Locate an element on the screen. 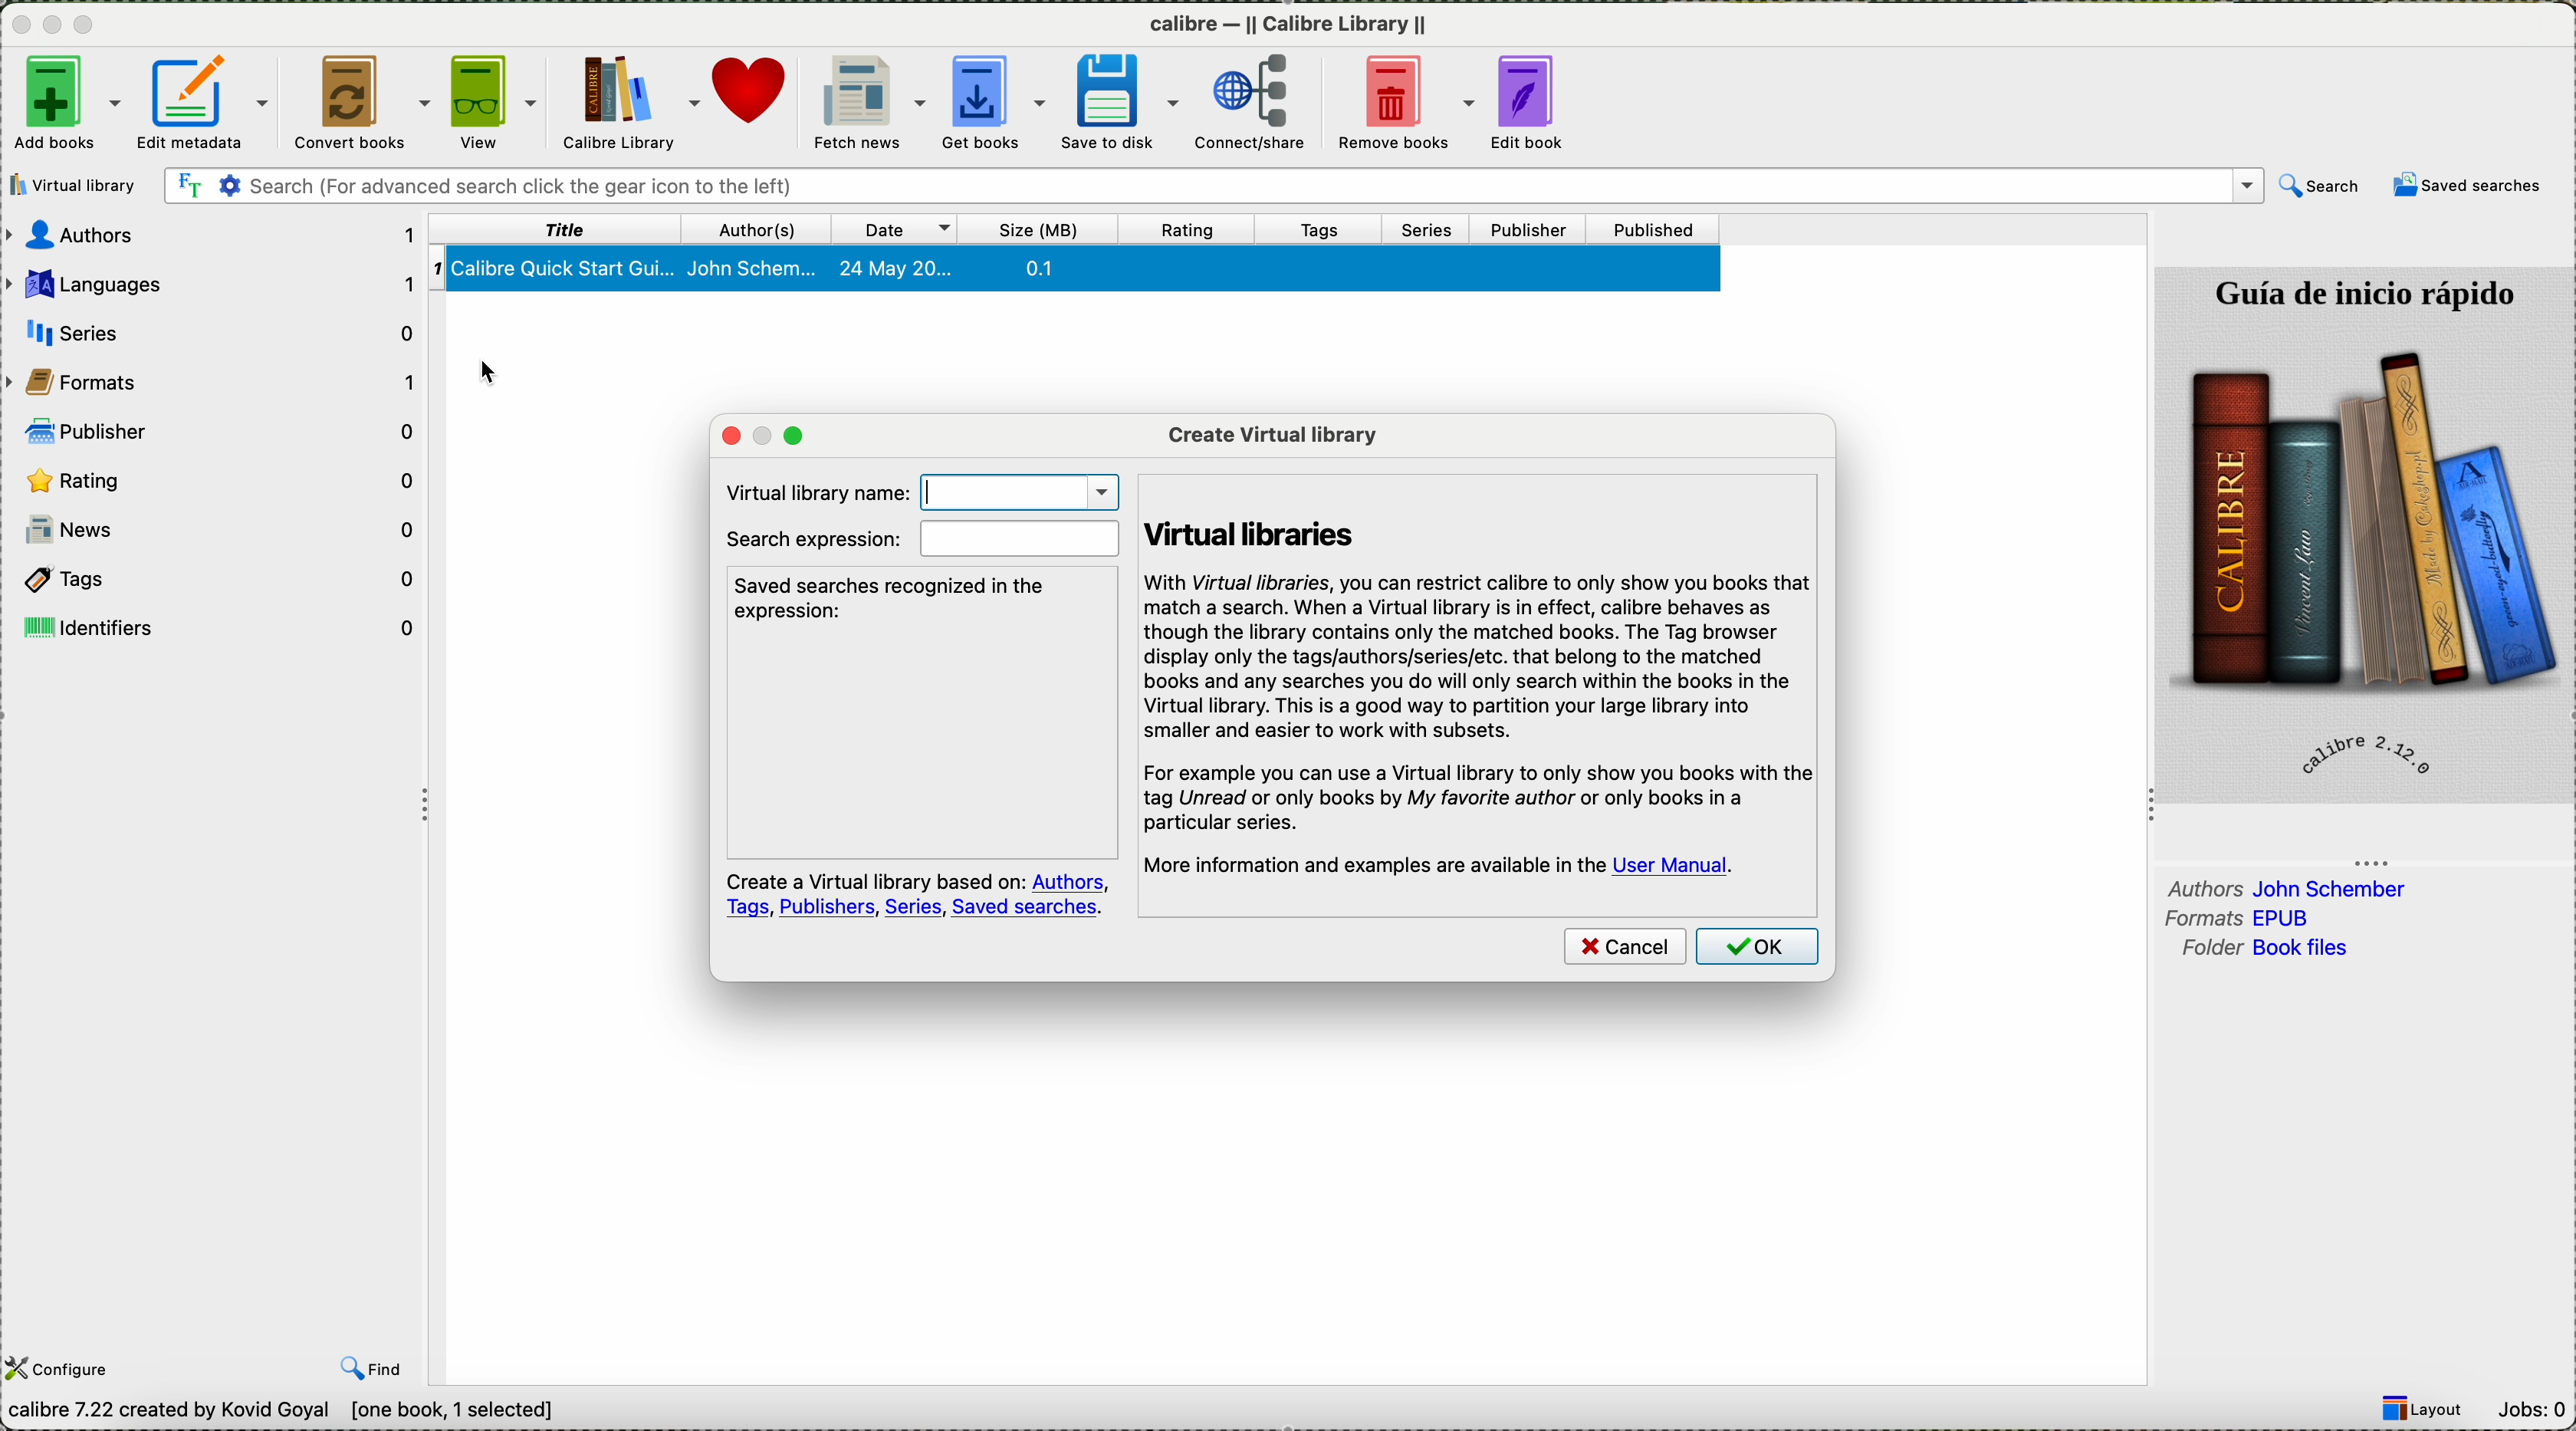  add books is located at coordinates (63, 101).